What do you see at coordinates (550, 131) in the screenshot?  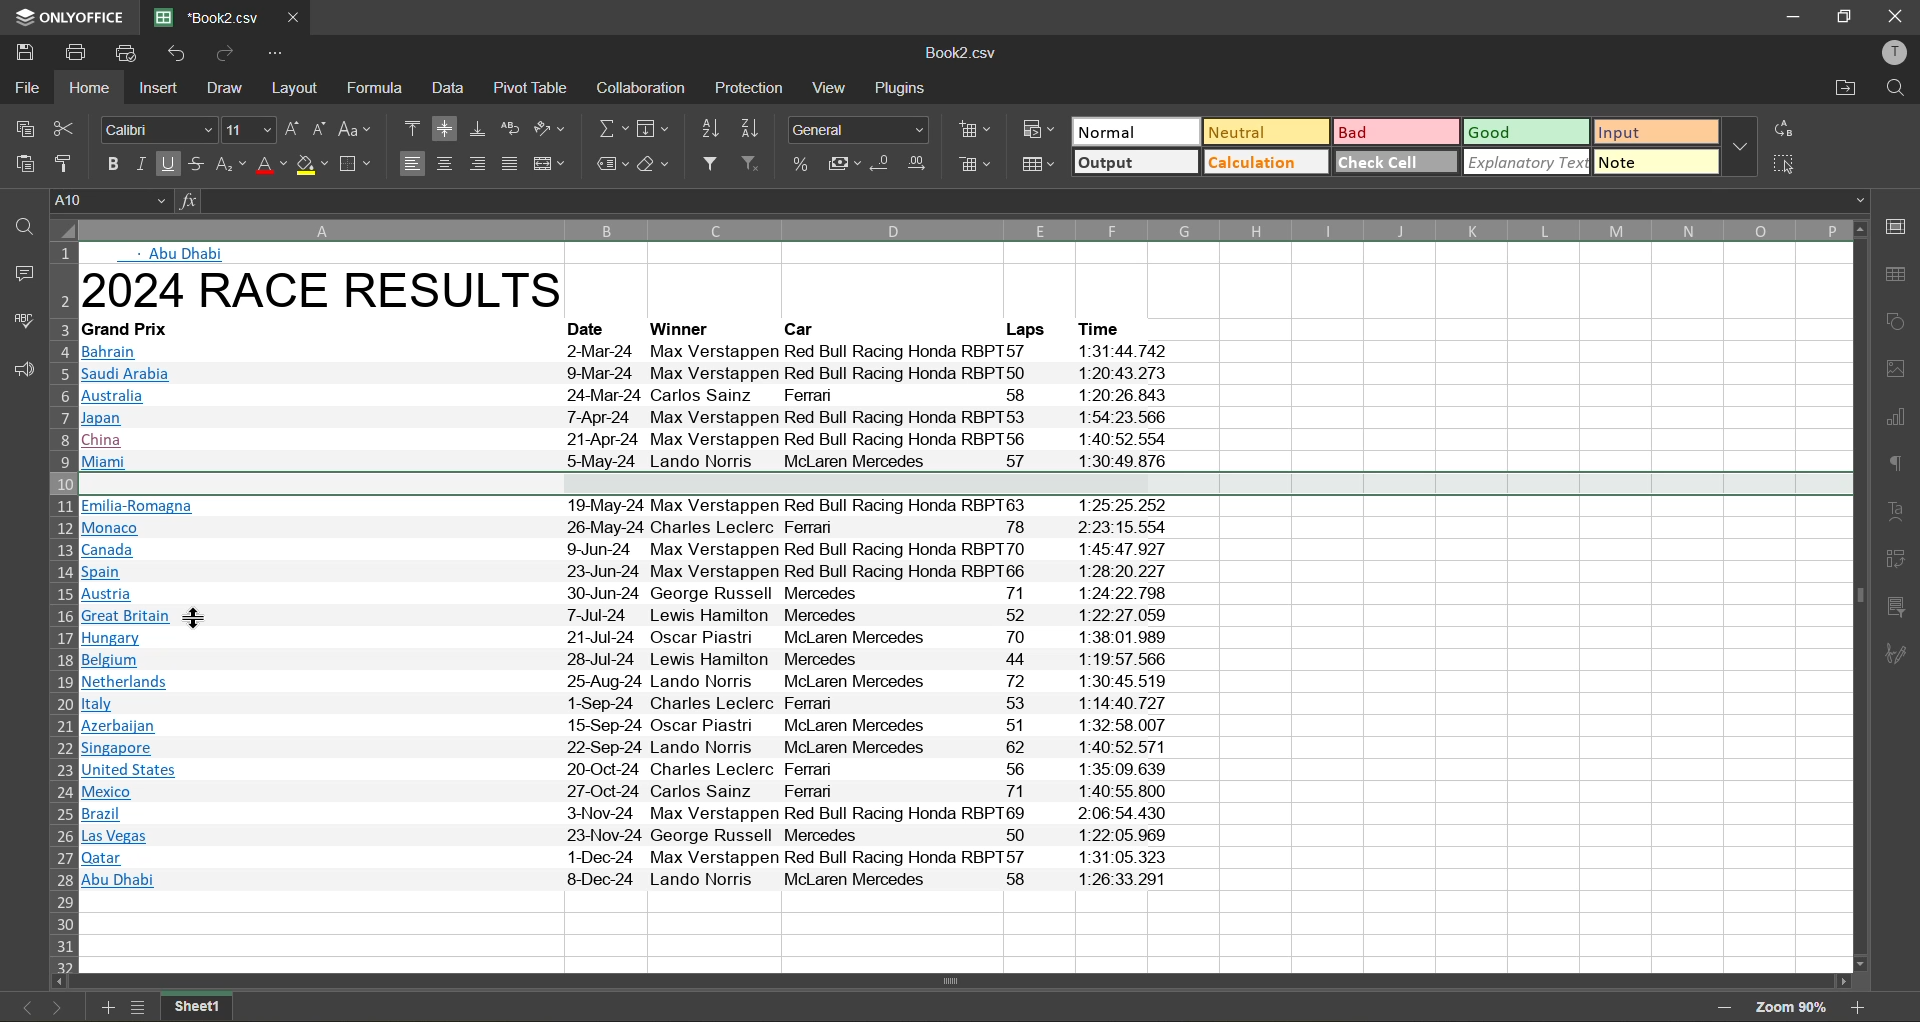 I see `orientation` at bounding box center [550, 131].